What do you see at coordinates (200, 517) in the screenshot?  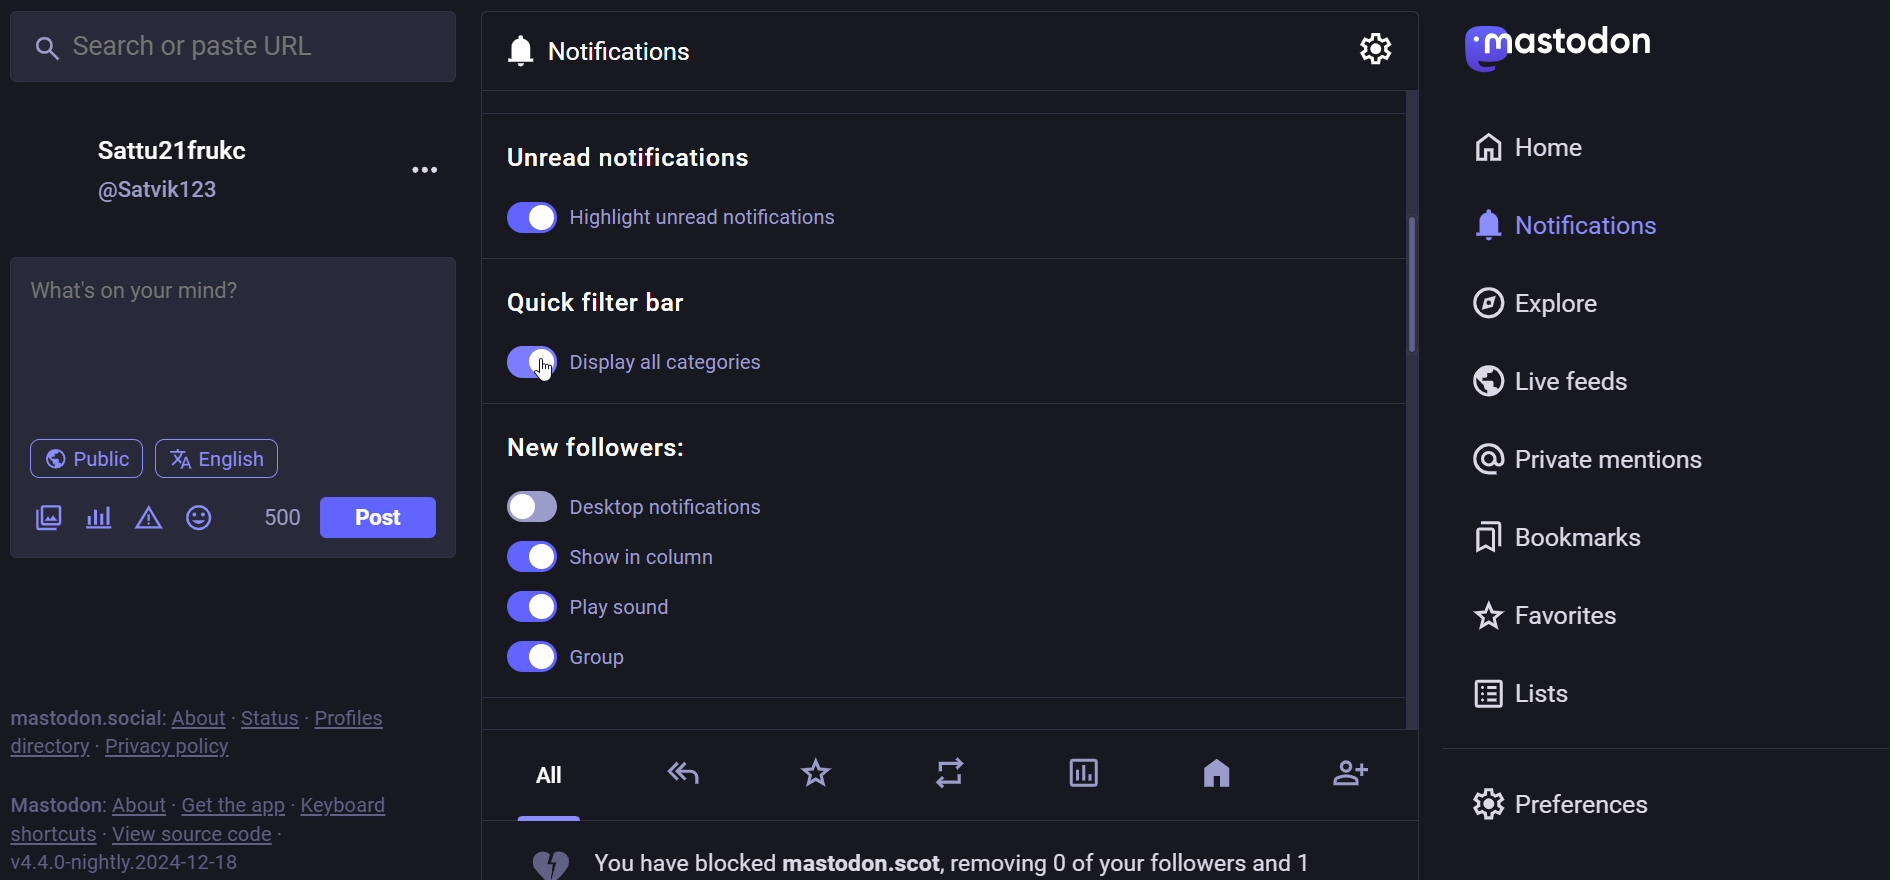 I see `emoji` at bounding box center [200, 517].